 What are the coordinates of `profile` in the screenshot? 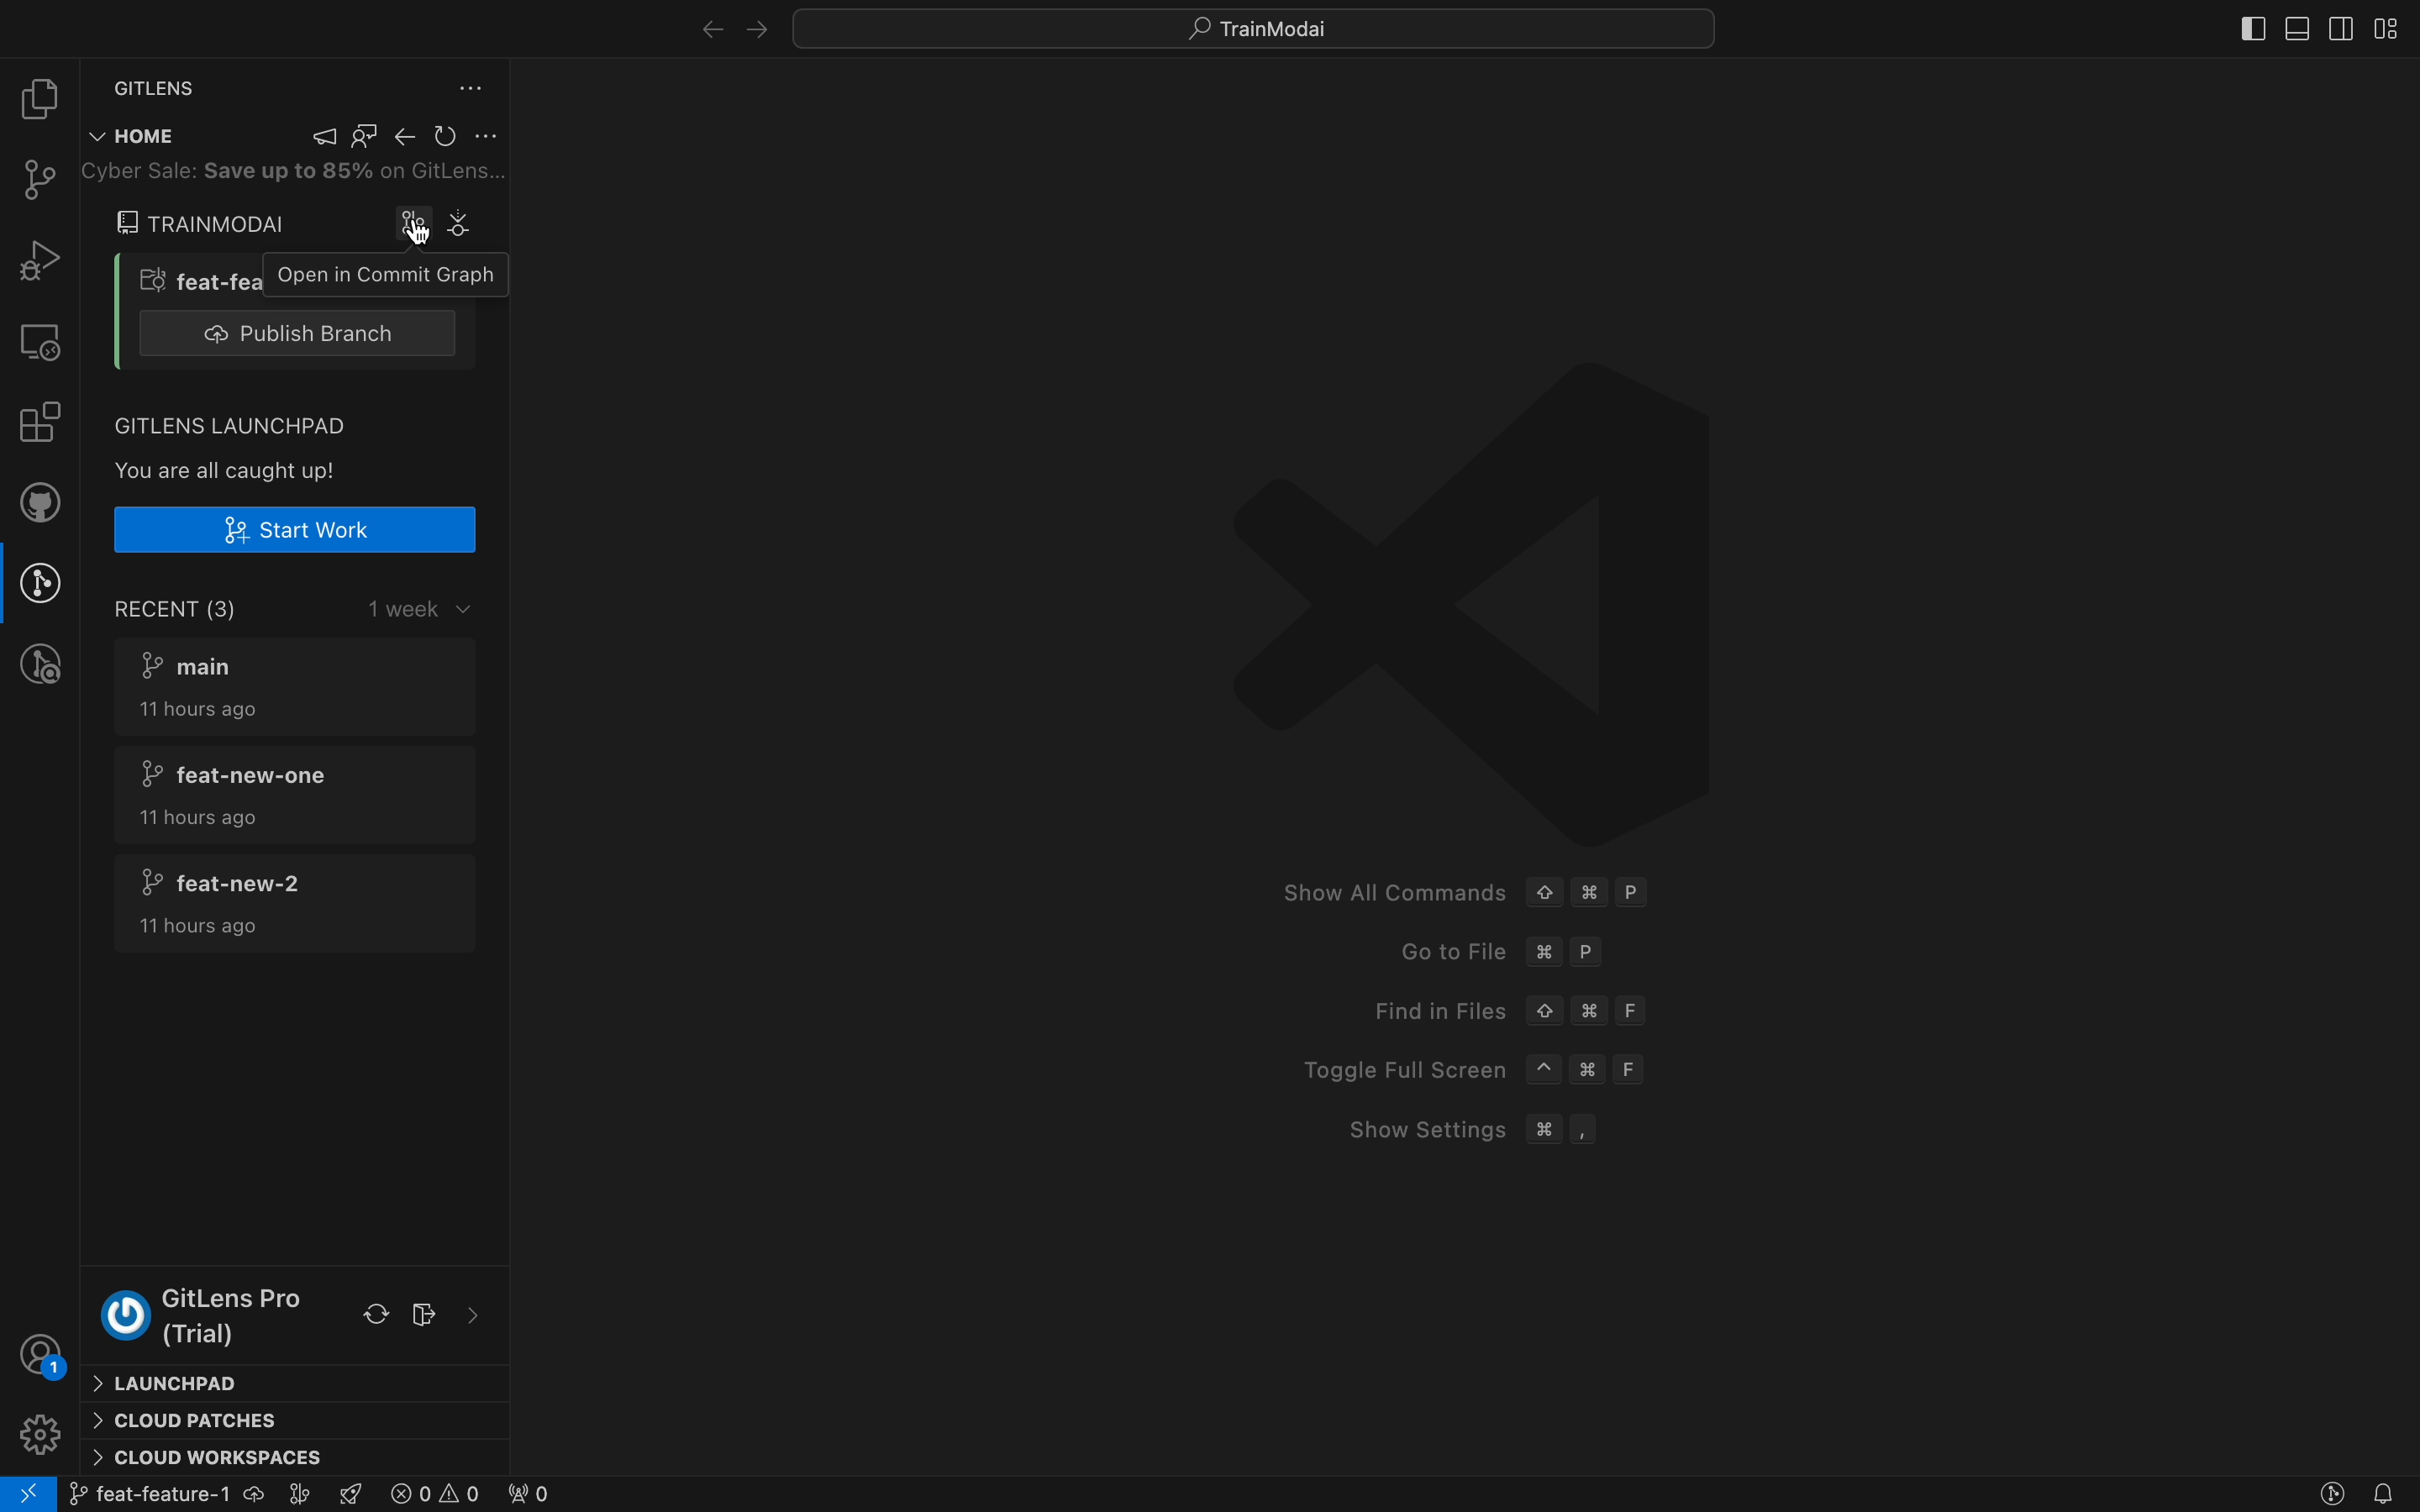 It's located at (44, 1358).